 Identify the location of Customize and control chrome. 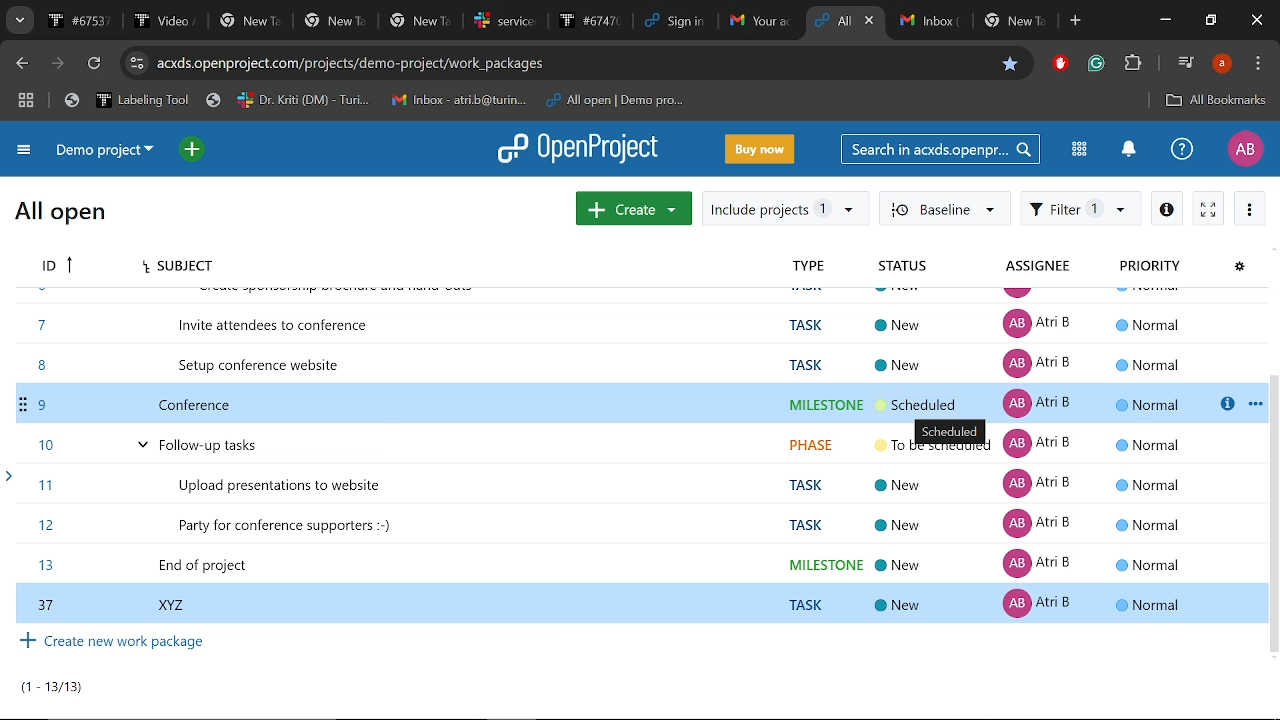
(1257, 64).